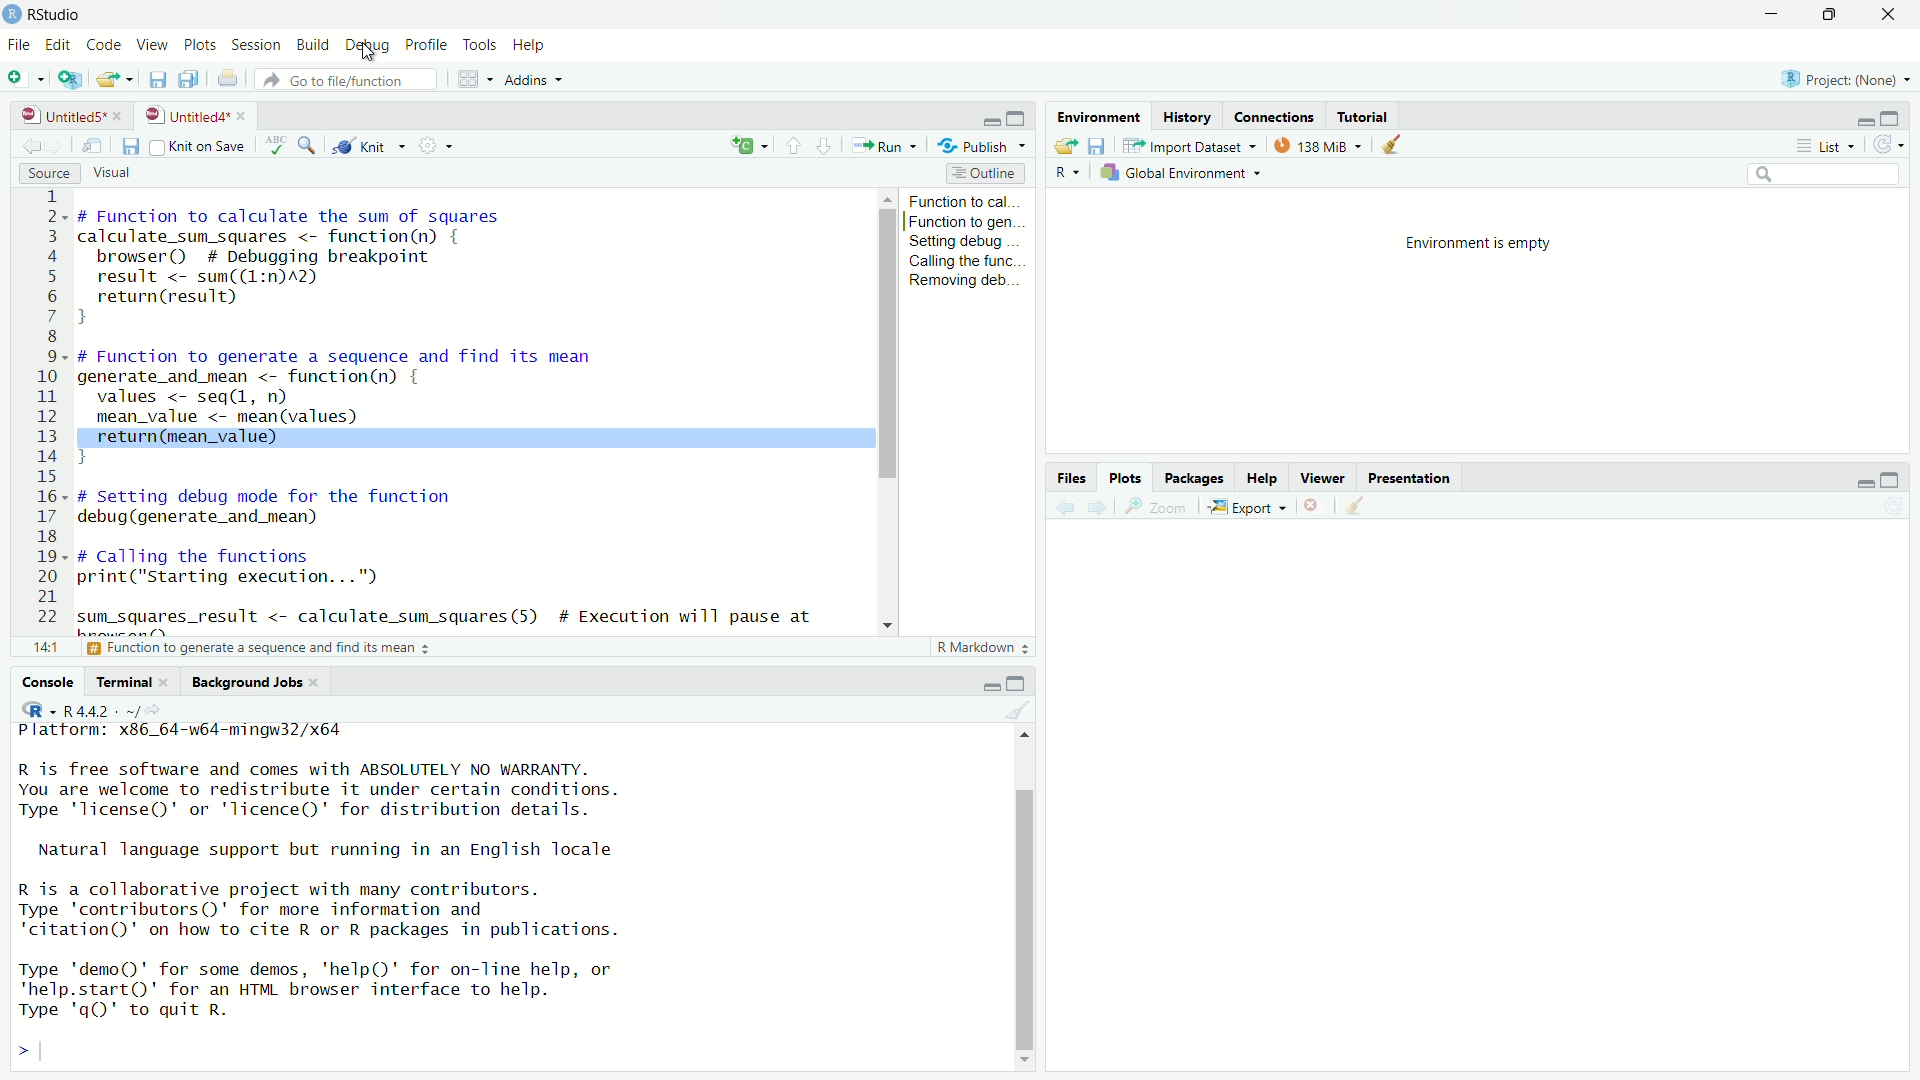  Describe the element at coordinates (167, 680) in the screenshot. I see `close` at that location.